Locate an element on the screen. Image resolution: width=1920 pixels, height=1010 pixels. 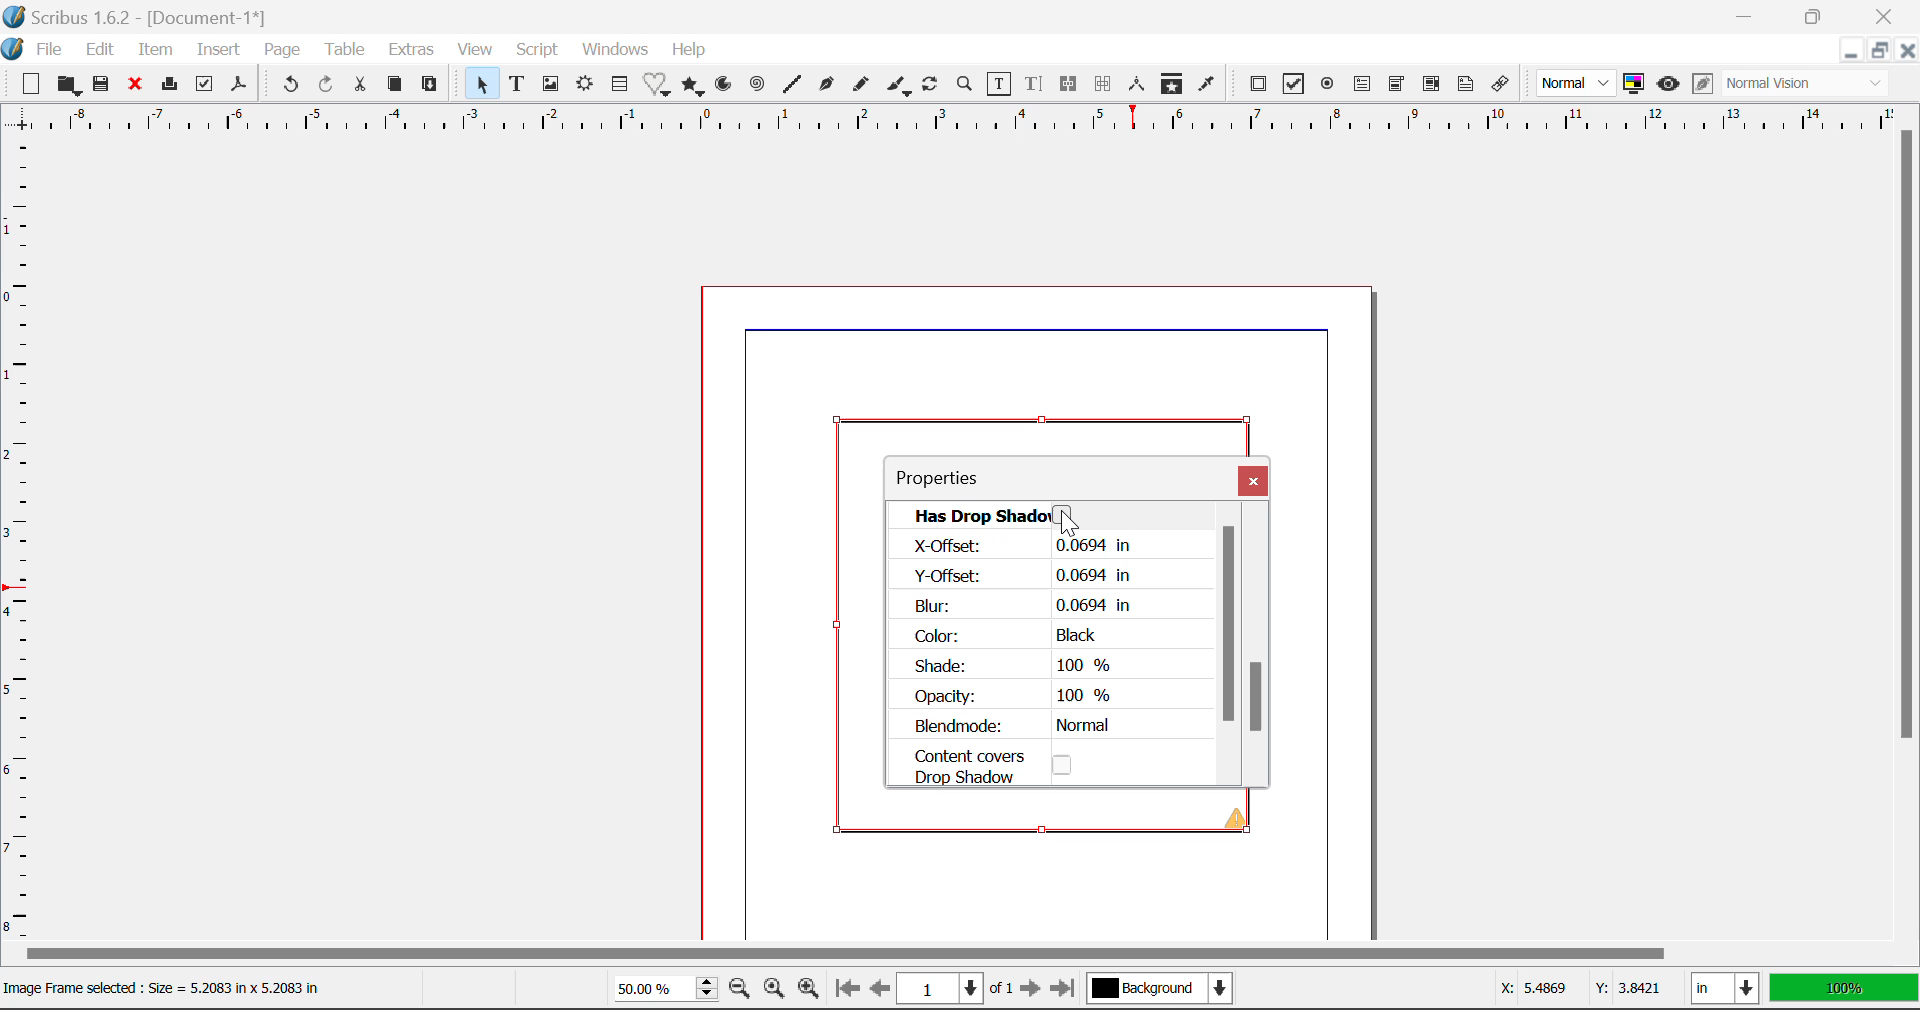
First page is located at coordinates (847, 992).